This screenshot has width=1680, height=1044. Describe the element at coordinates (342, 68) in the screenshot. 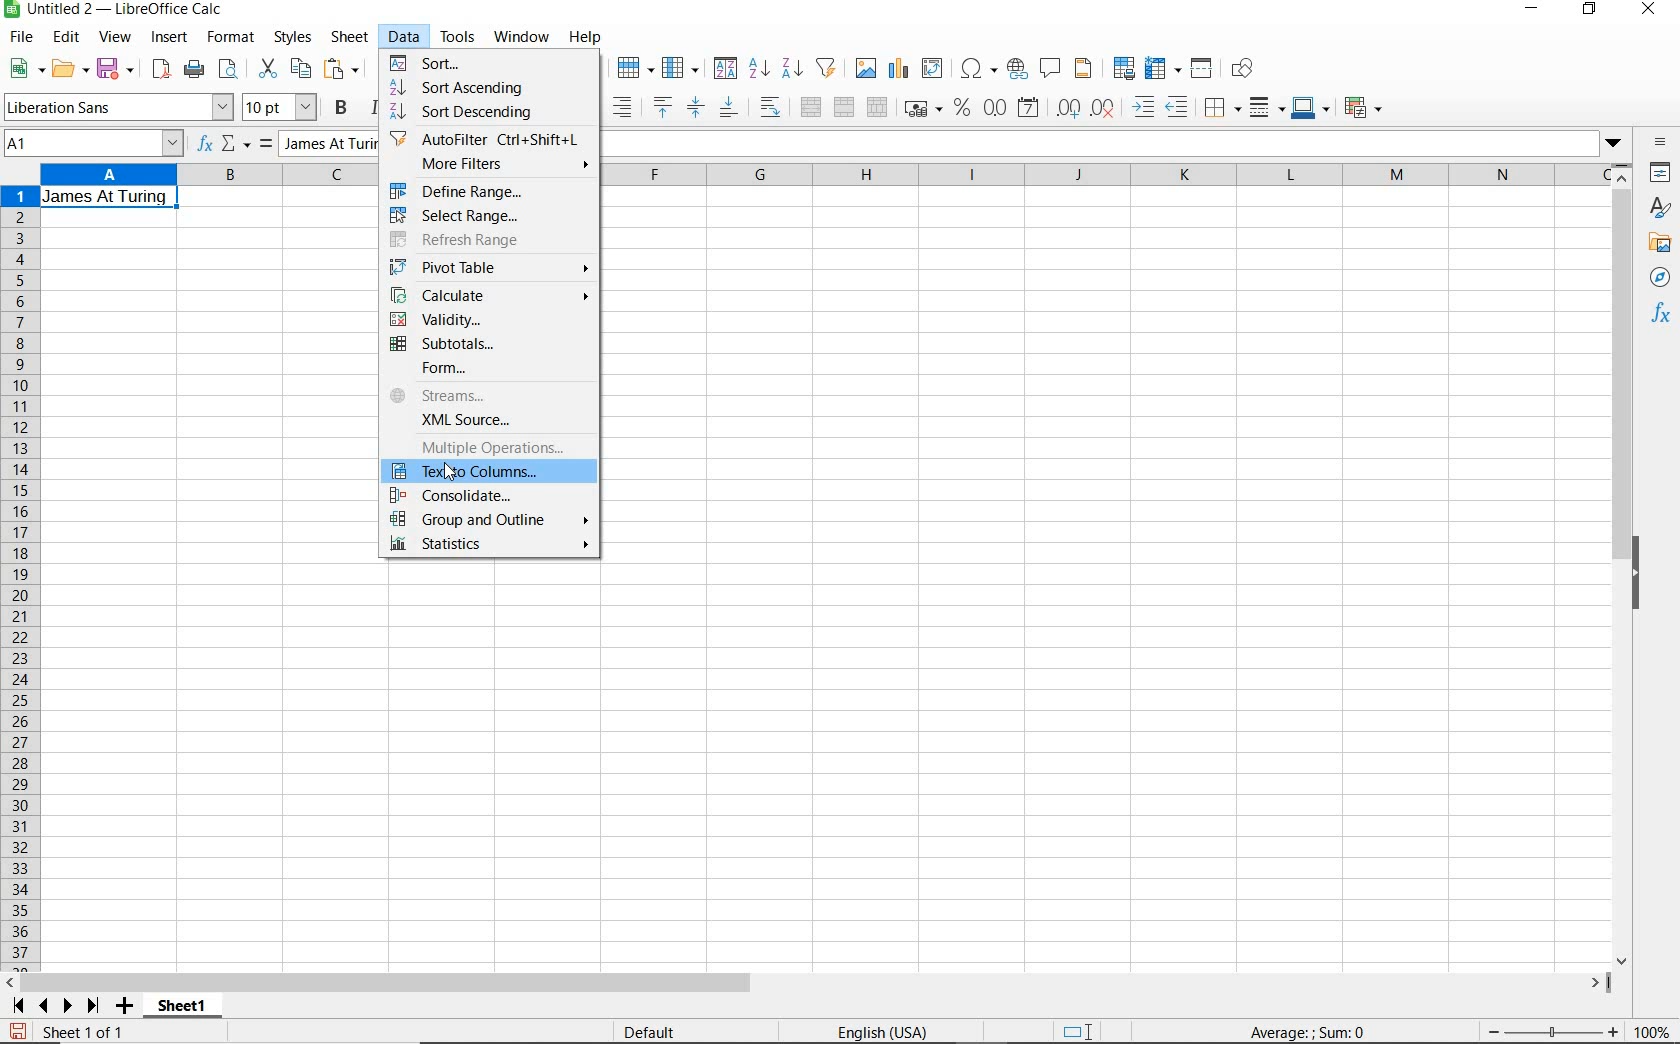

I see `paste` at that location.